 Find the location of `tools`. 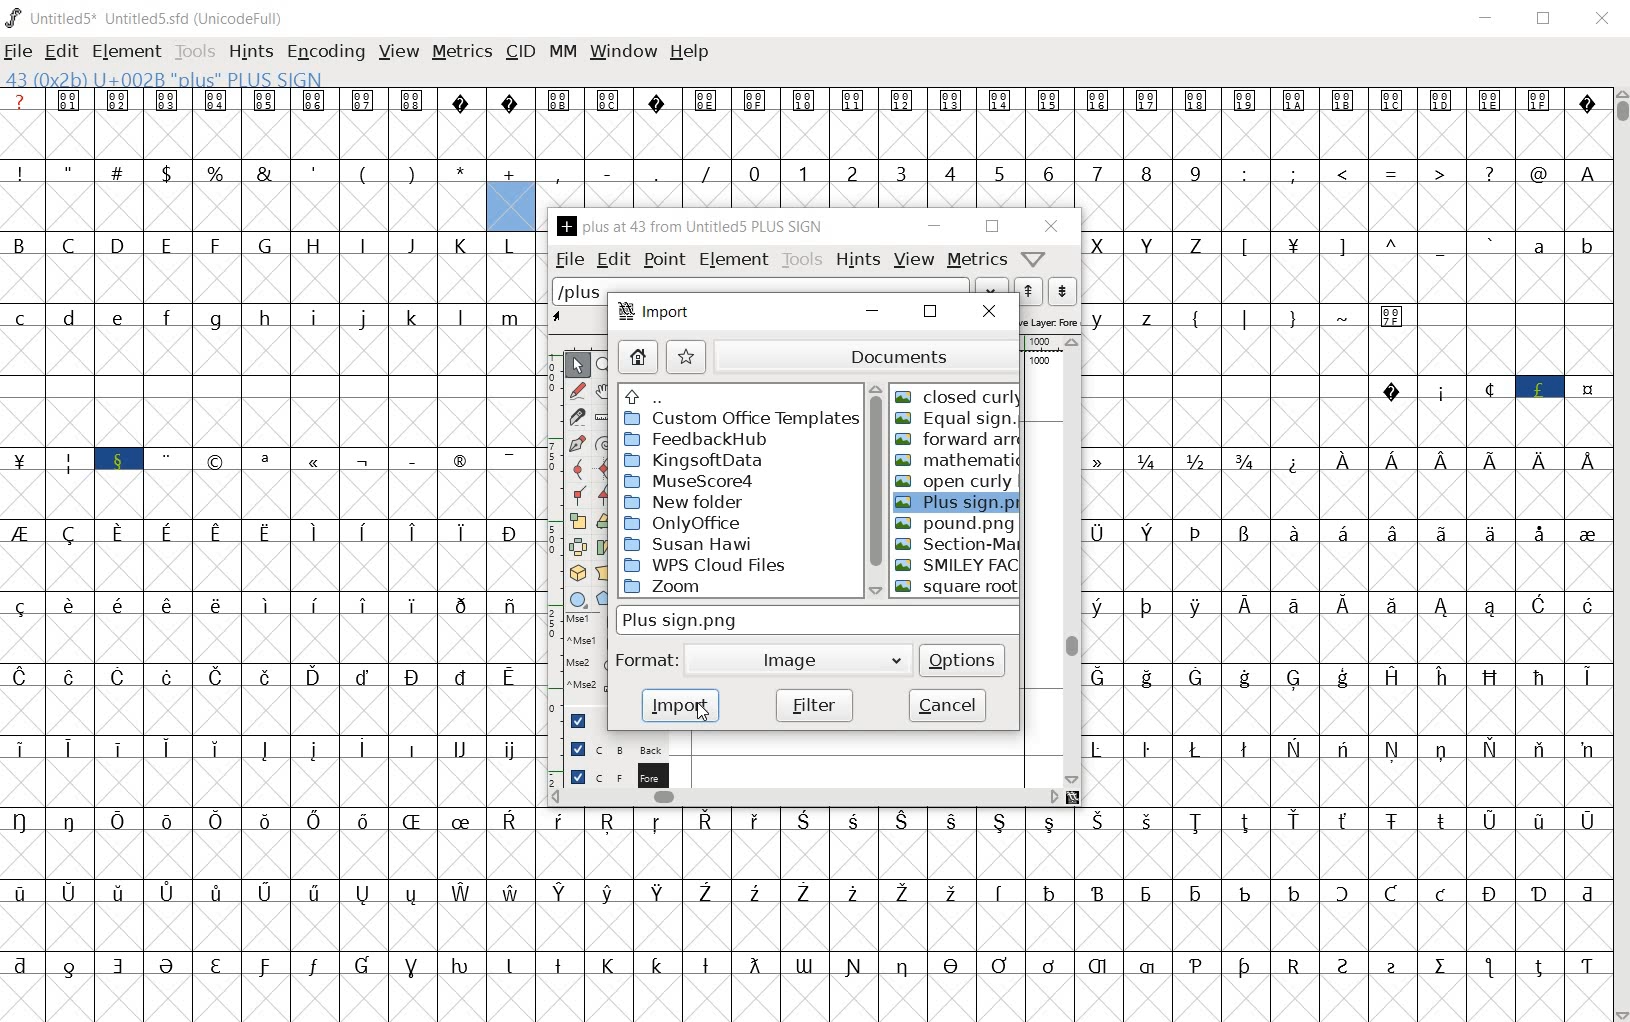

tools is located at coordinates (193, 50).